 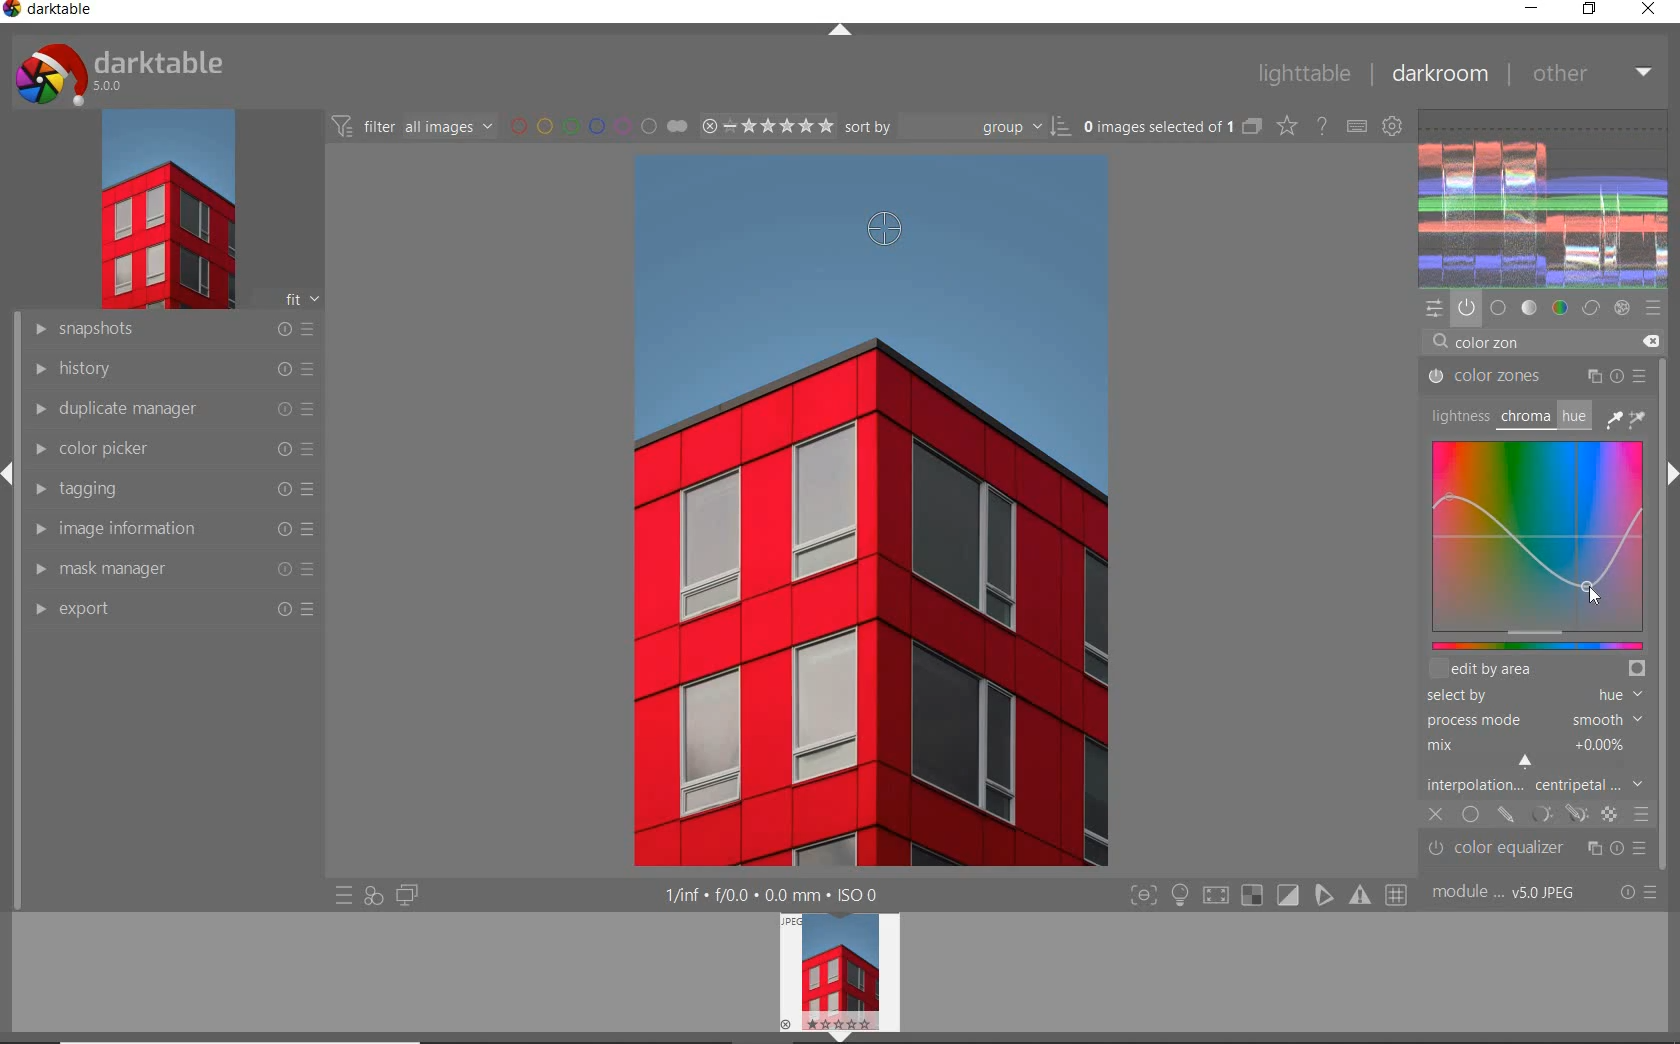 What do you see at coordinates (1650, 340) in the screenshot?
I see `DELETE` at bounding box center [1650, 340].